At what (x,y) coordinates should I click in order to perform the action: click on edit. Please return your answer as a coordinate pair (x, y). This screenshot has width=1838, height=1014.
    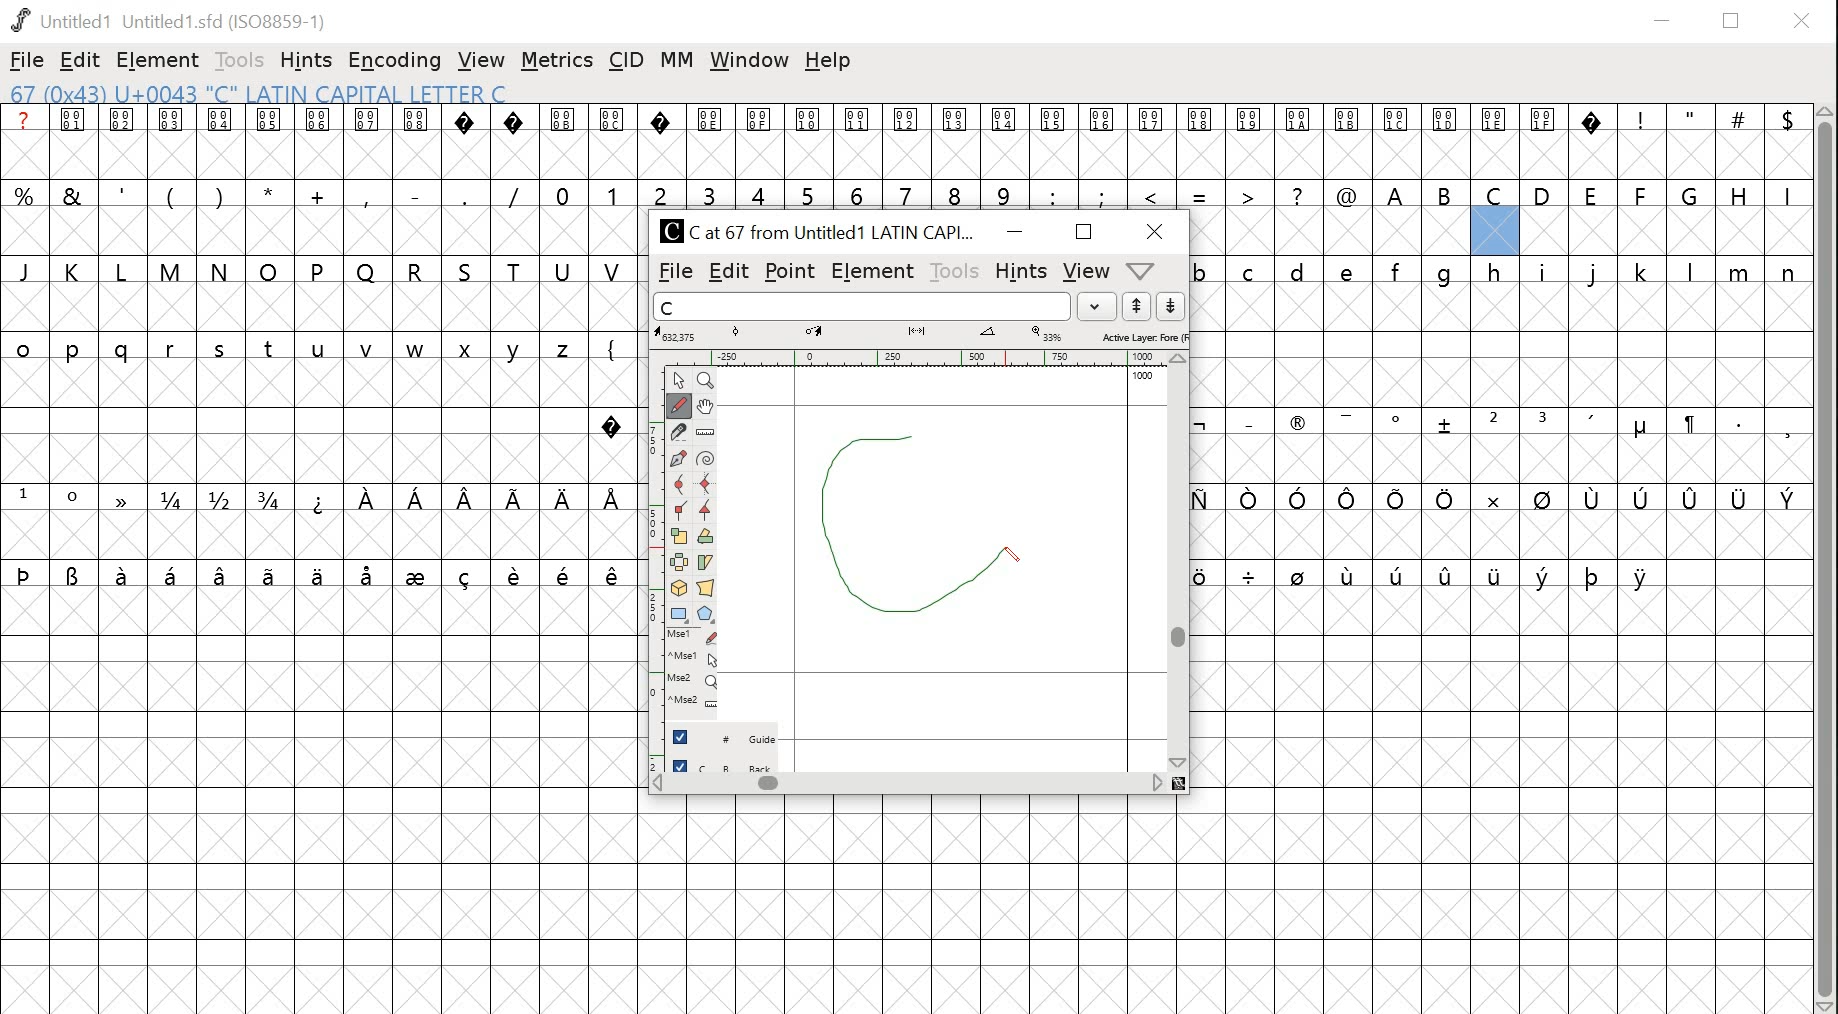
    Looking at the image, I should click on (79, 60).